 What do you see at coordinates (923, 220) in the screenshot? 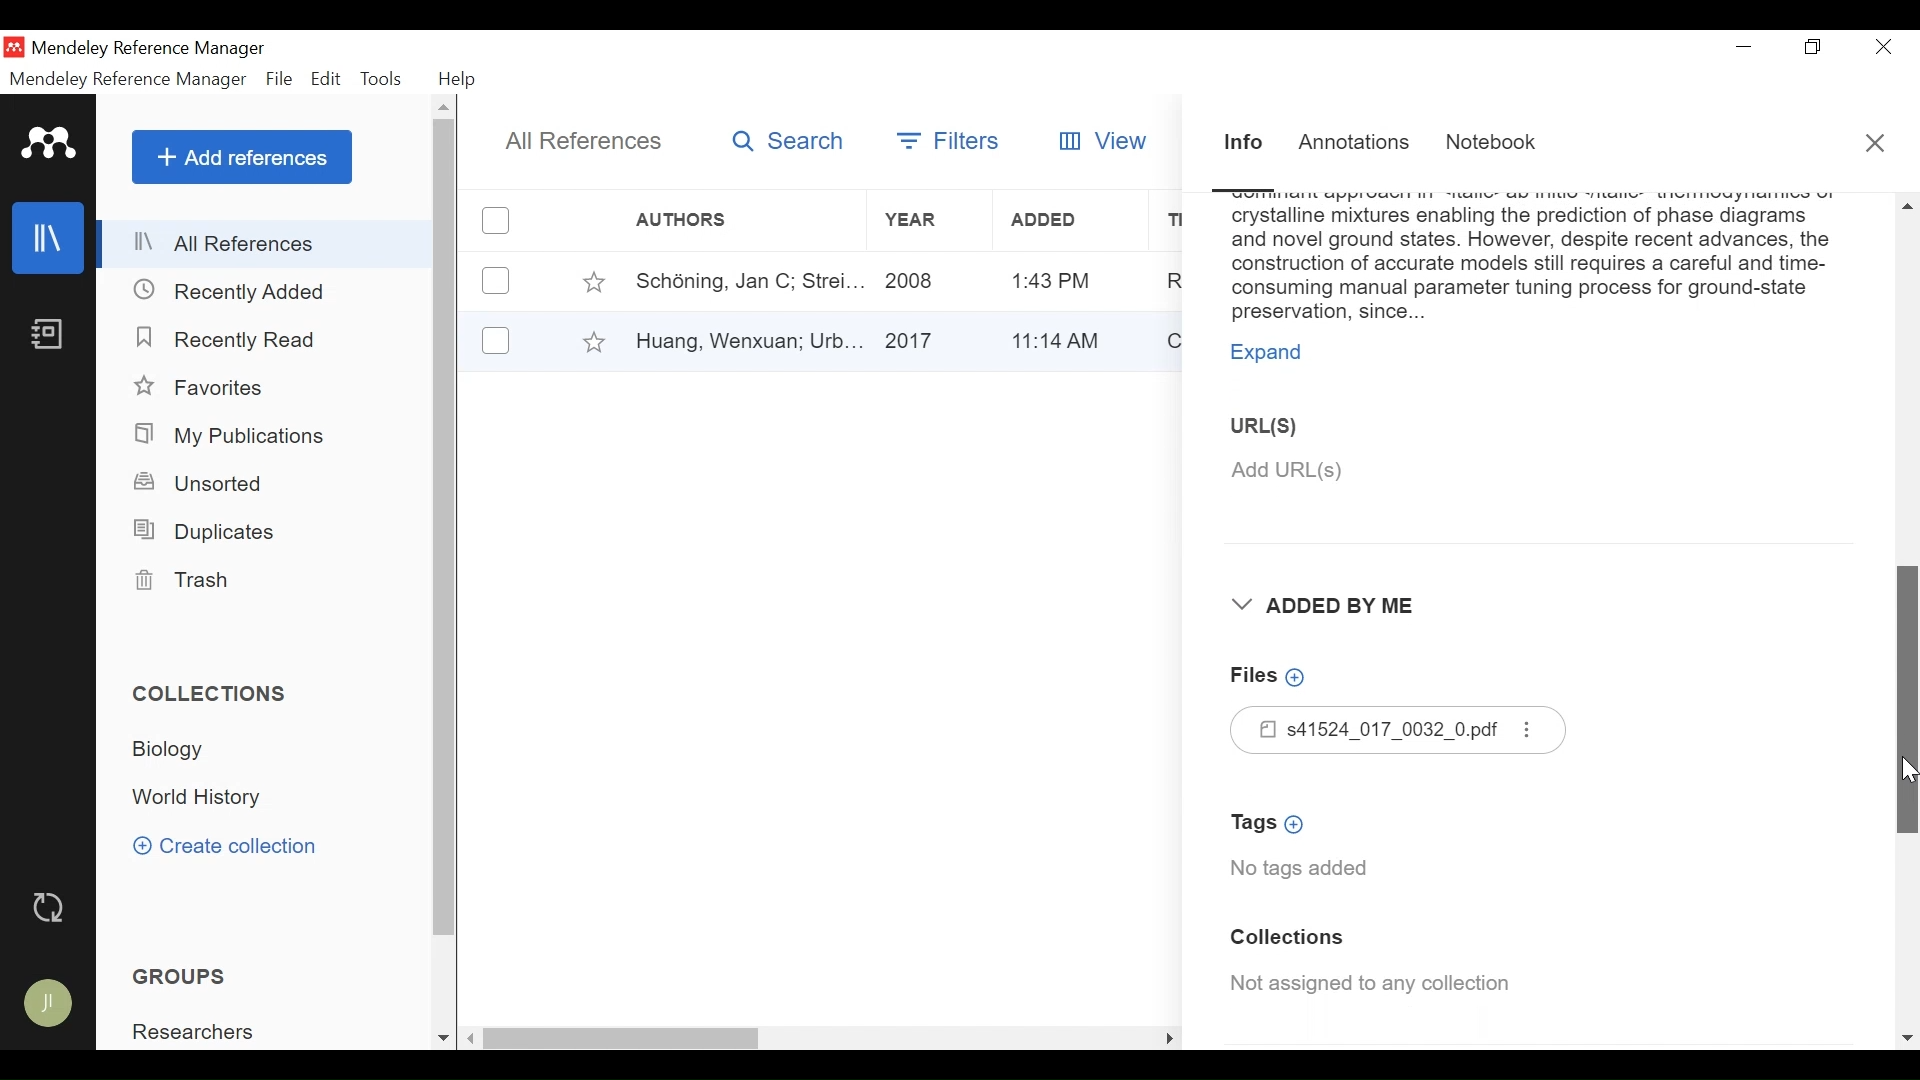
I see `Year` at bounding box center [923, 220].